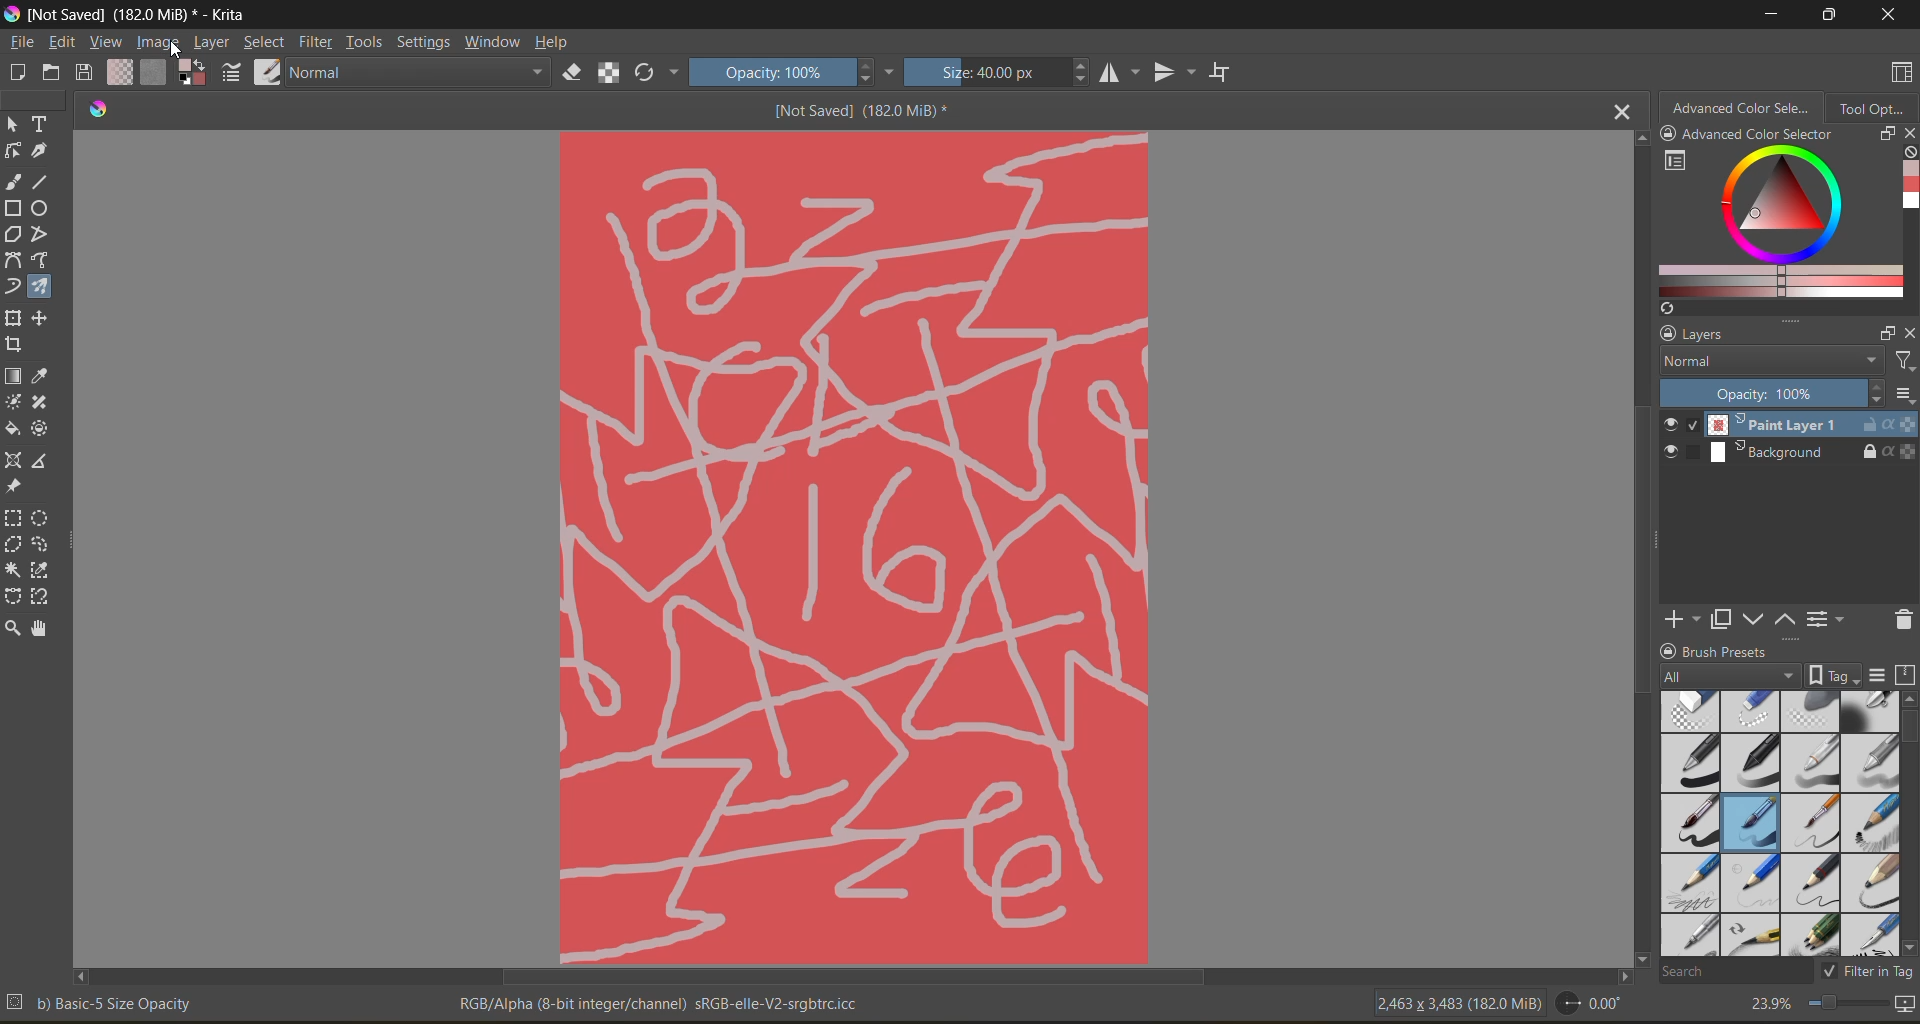  I want to click on filters, so click(1902, 364).